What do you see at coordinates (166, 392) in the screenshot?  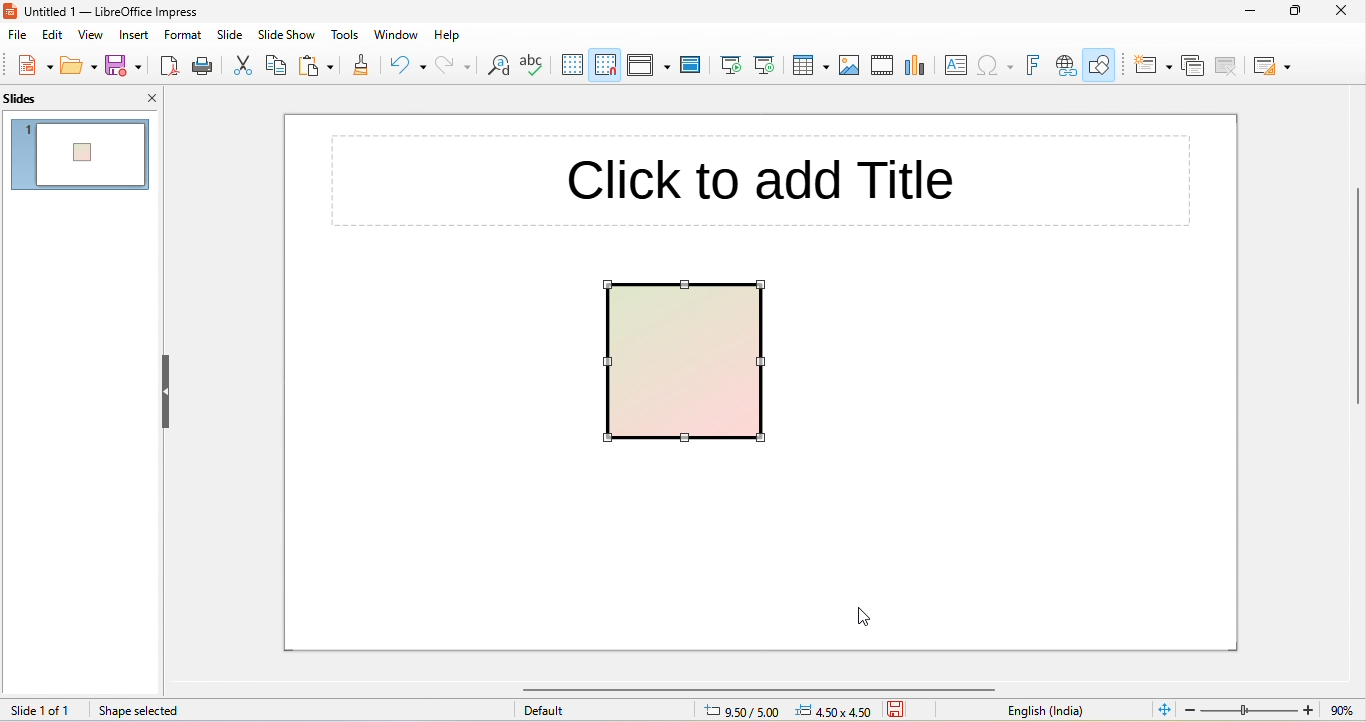 I see `hide` at bounding box center [166, 392].